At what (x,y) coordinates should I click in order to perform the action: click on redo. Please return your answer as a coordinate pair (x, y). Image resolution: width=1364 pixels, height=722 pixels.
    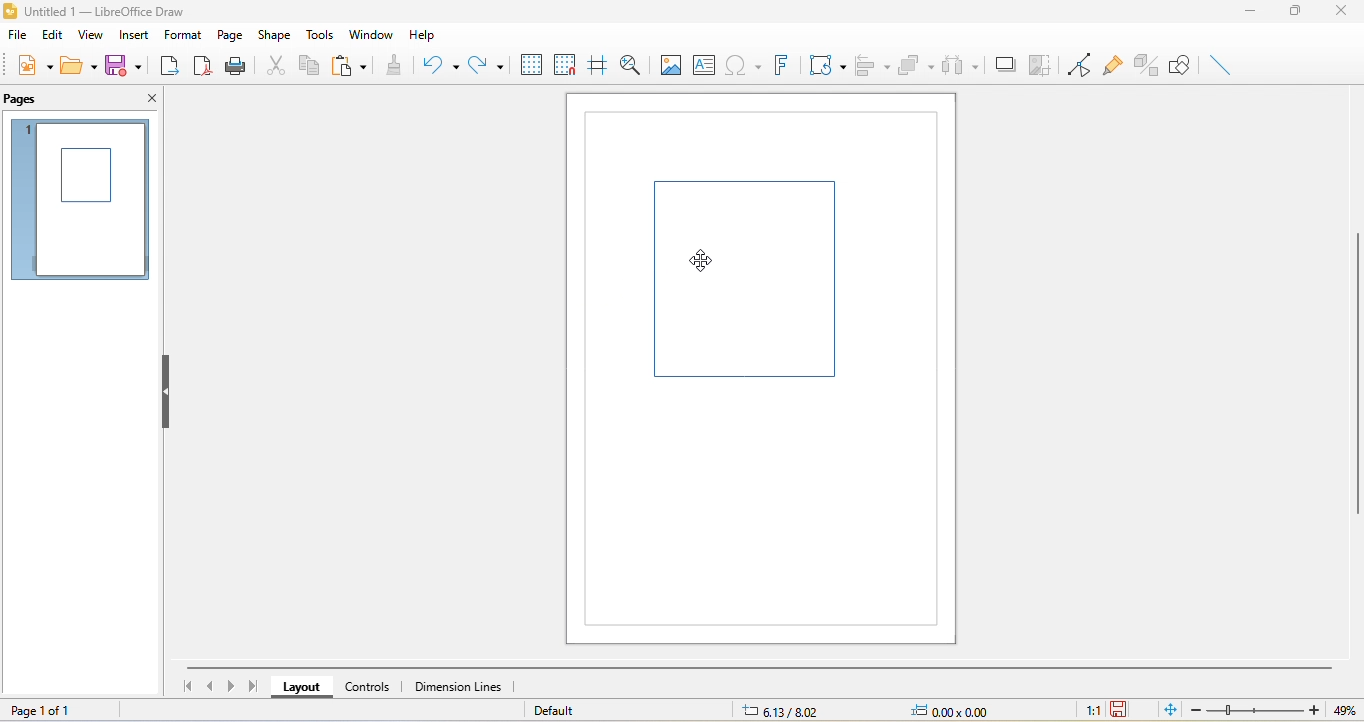
    Looking at the image, I should click on (487, 65).